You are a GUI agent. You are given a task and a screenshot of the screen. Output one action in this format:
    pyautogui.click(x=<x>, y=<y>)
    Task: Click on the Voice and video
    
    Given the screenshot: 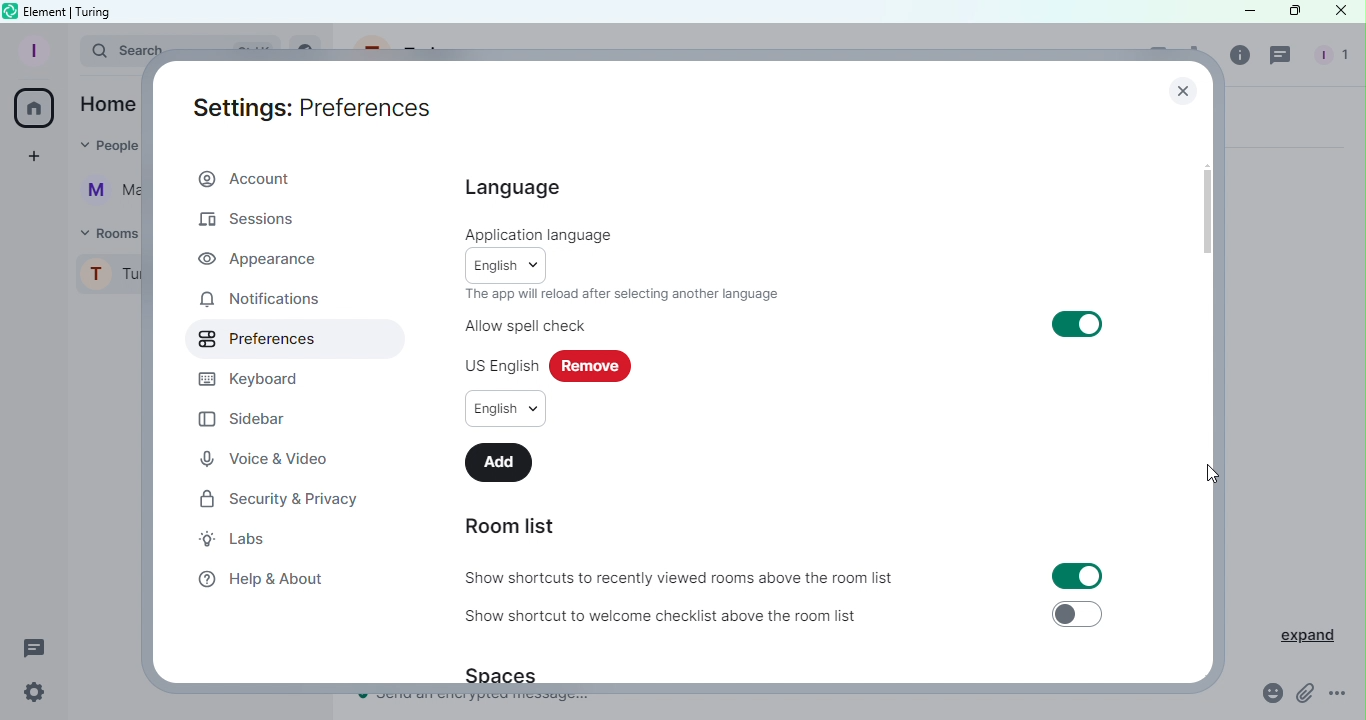 What is the action you would take?
    pyautogui.click(x=266, y=458)
    